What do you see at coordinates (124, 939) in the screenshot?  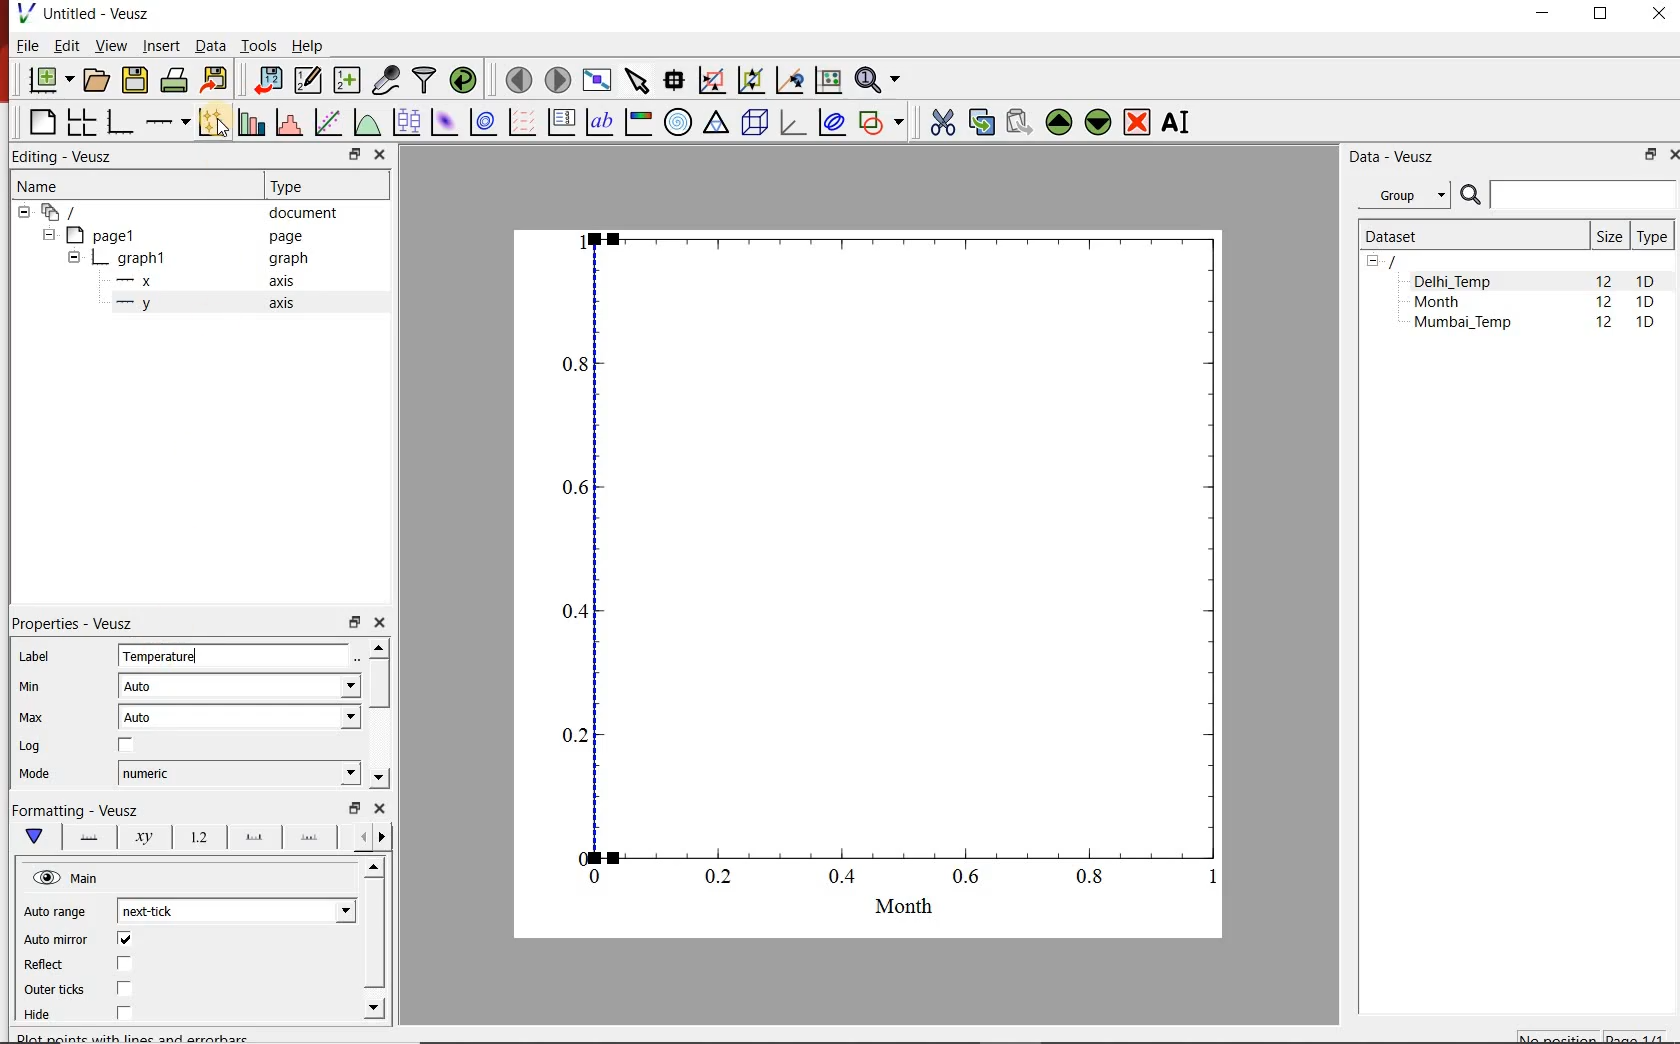 I see `check/uncheck` at bounding box center [124, 939].